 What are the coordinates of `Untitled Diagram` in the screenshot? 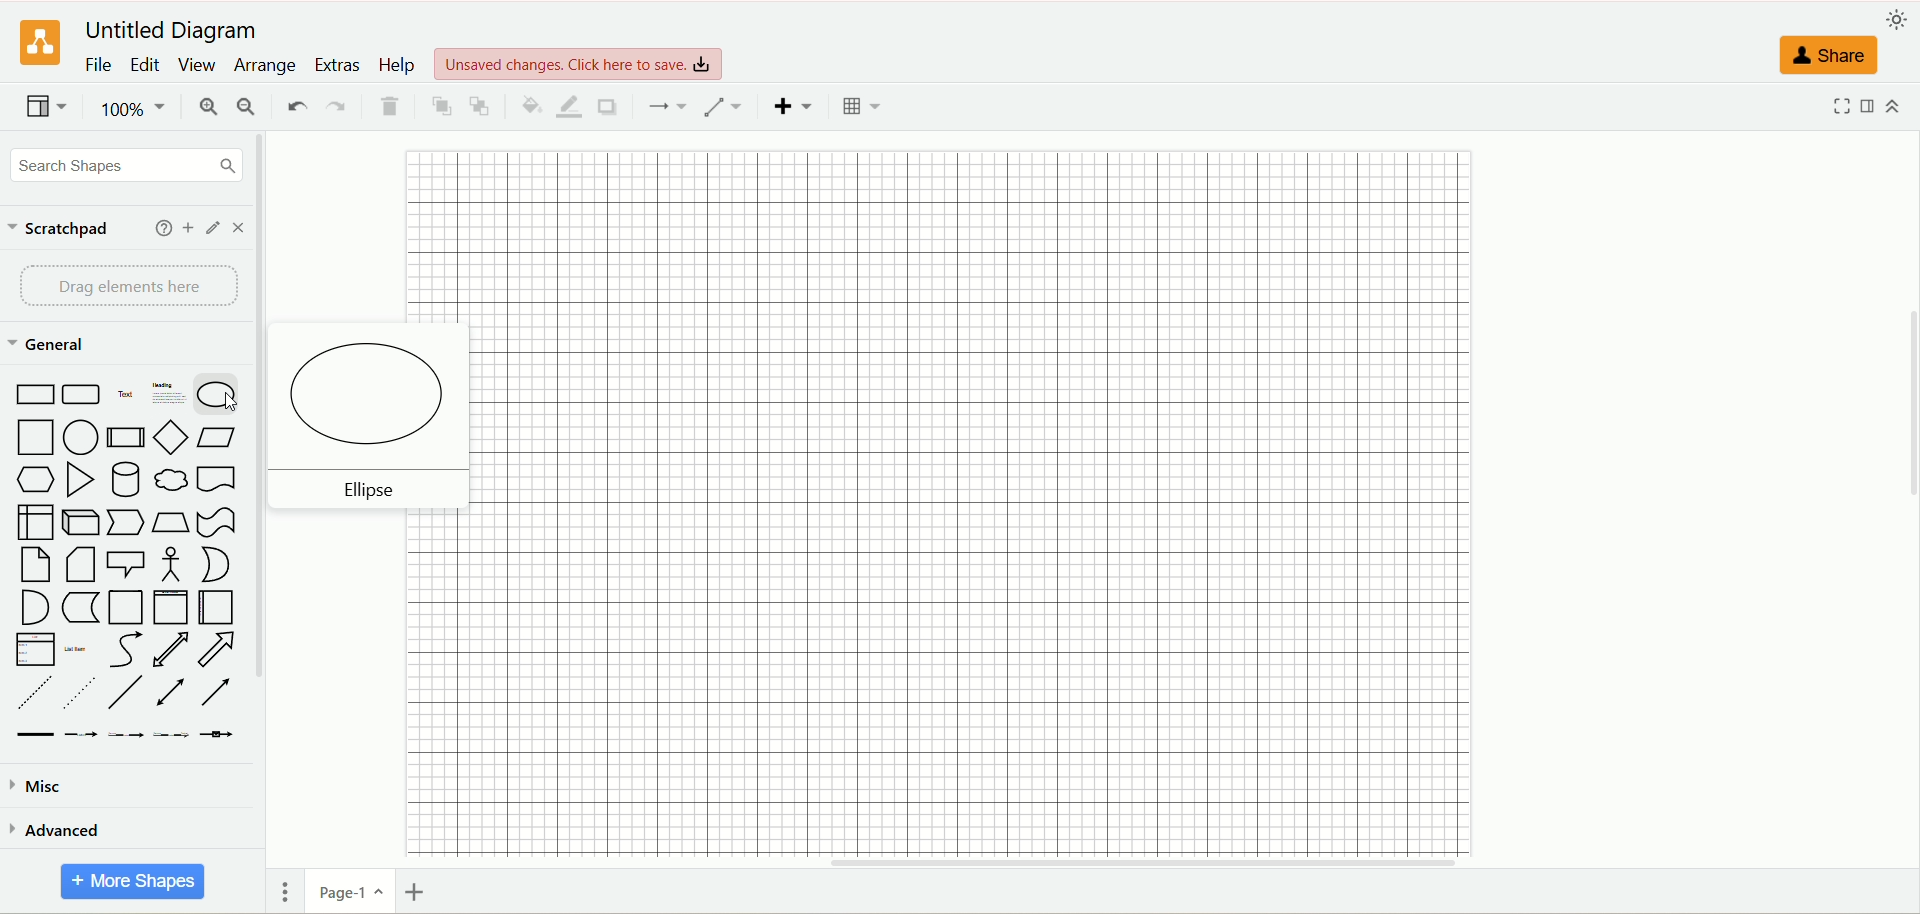 It's located at (178, 27).